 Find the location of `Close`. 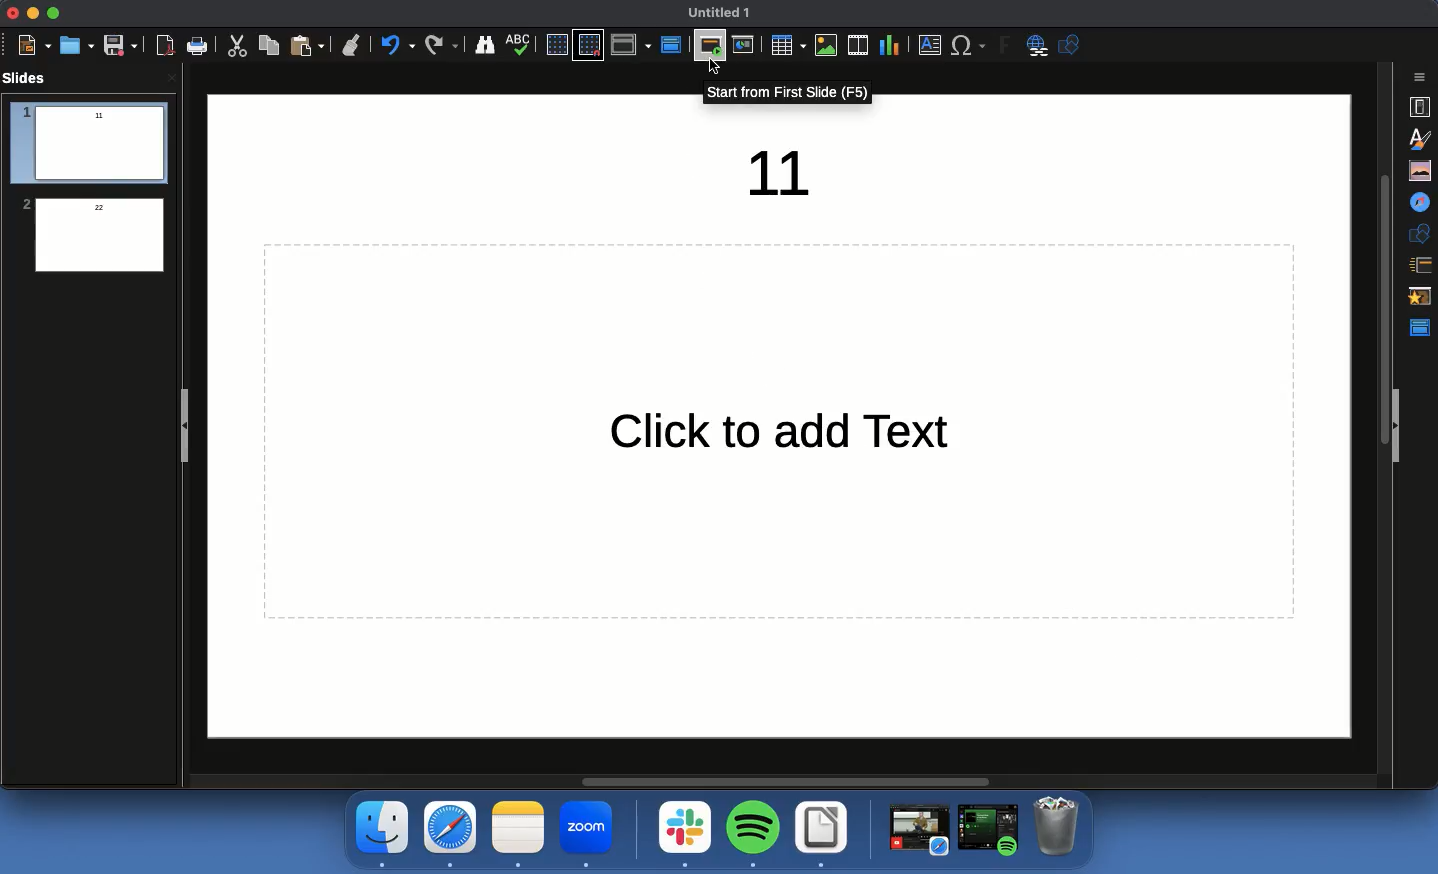

Close is located at coordinates (11, 13).